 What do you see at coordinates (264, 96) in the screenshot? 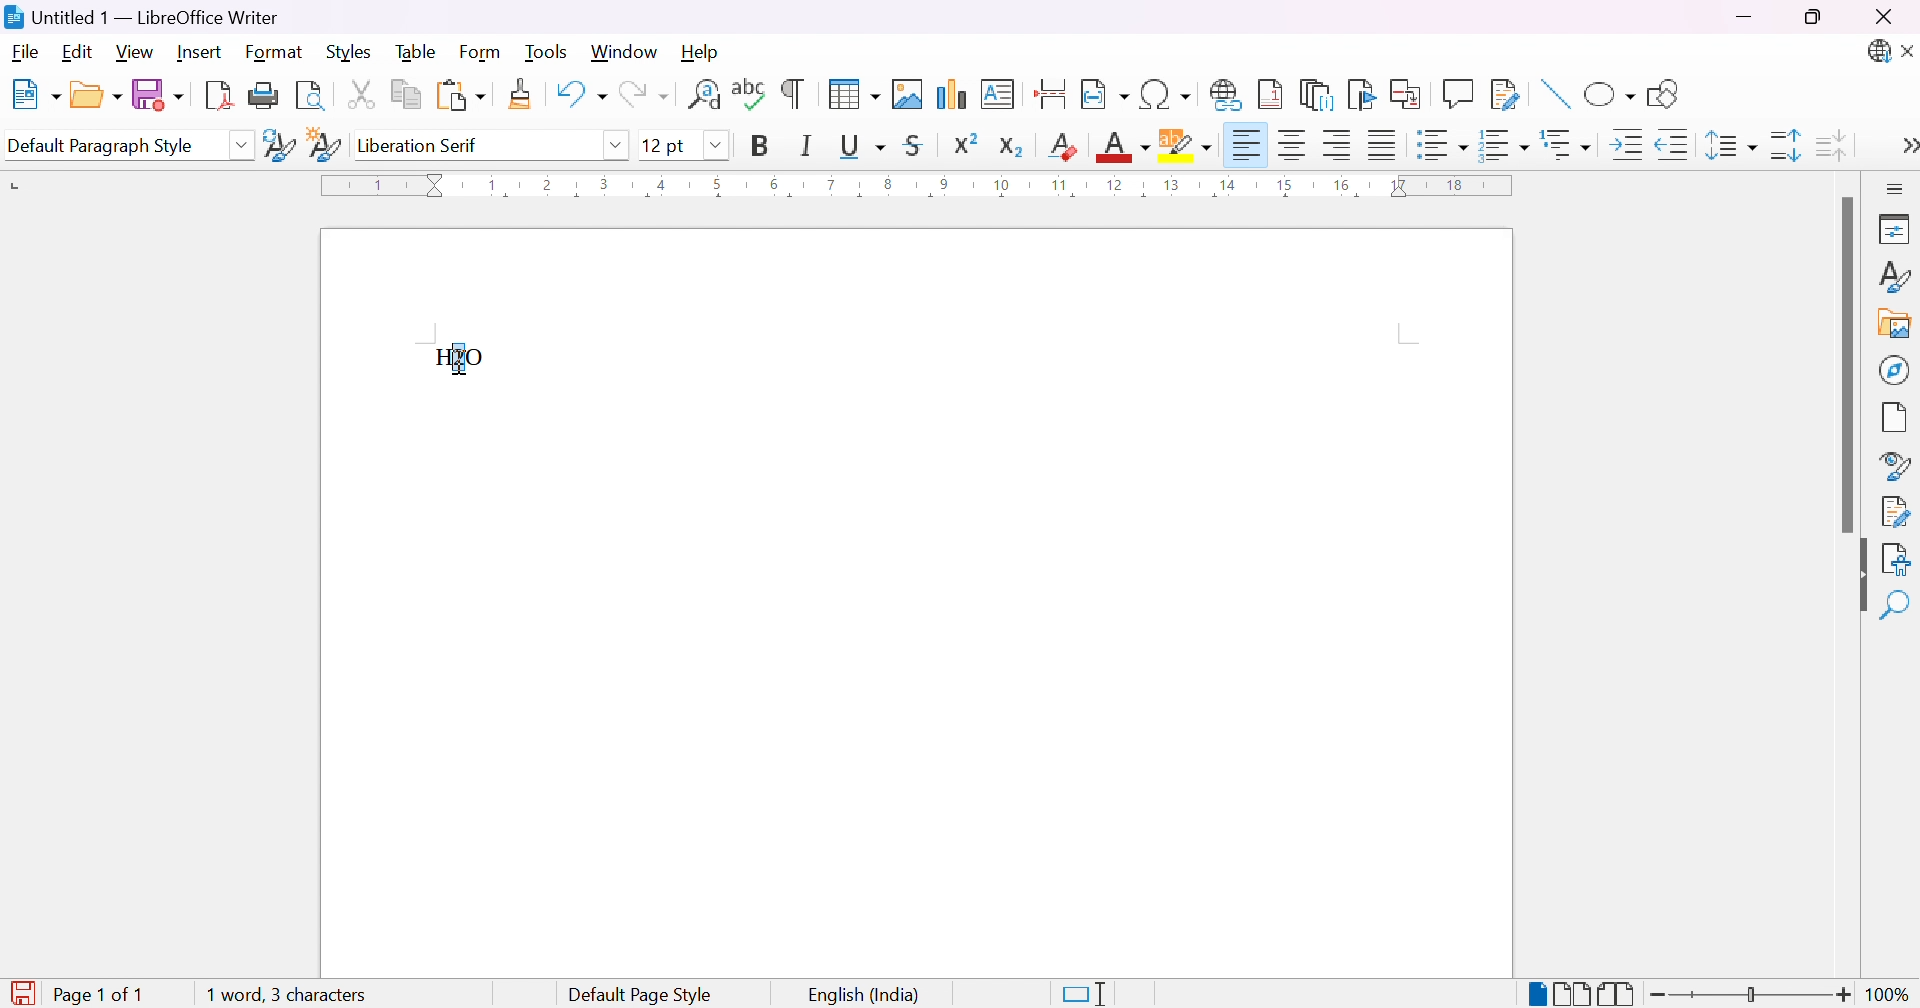
I see `Print` at bounding box center [264, 96].